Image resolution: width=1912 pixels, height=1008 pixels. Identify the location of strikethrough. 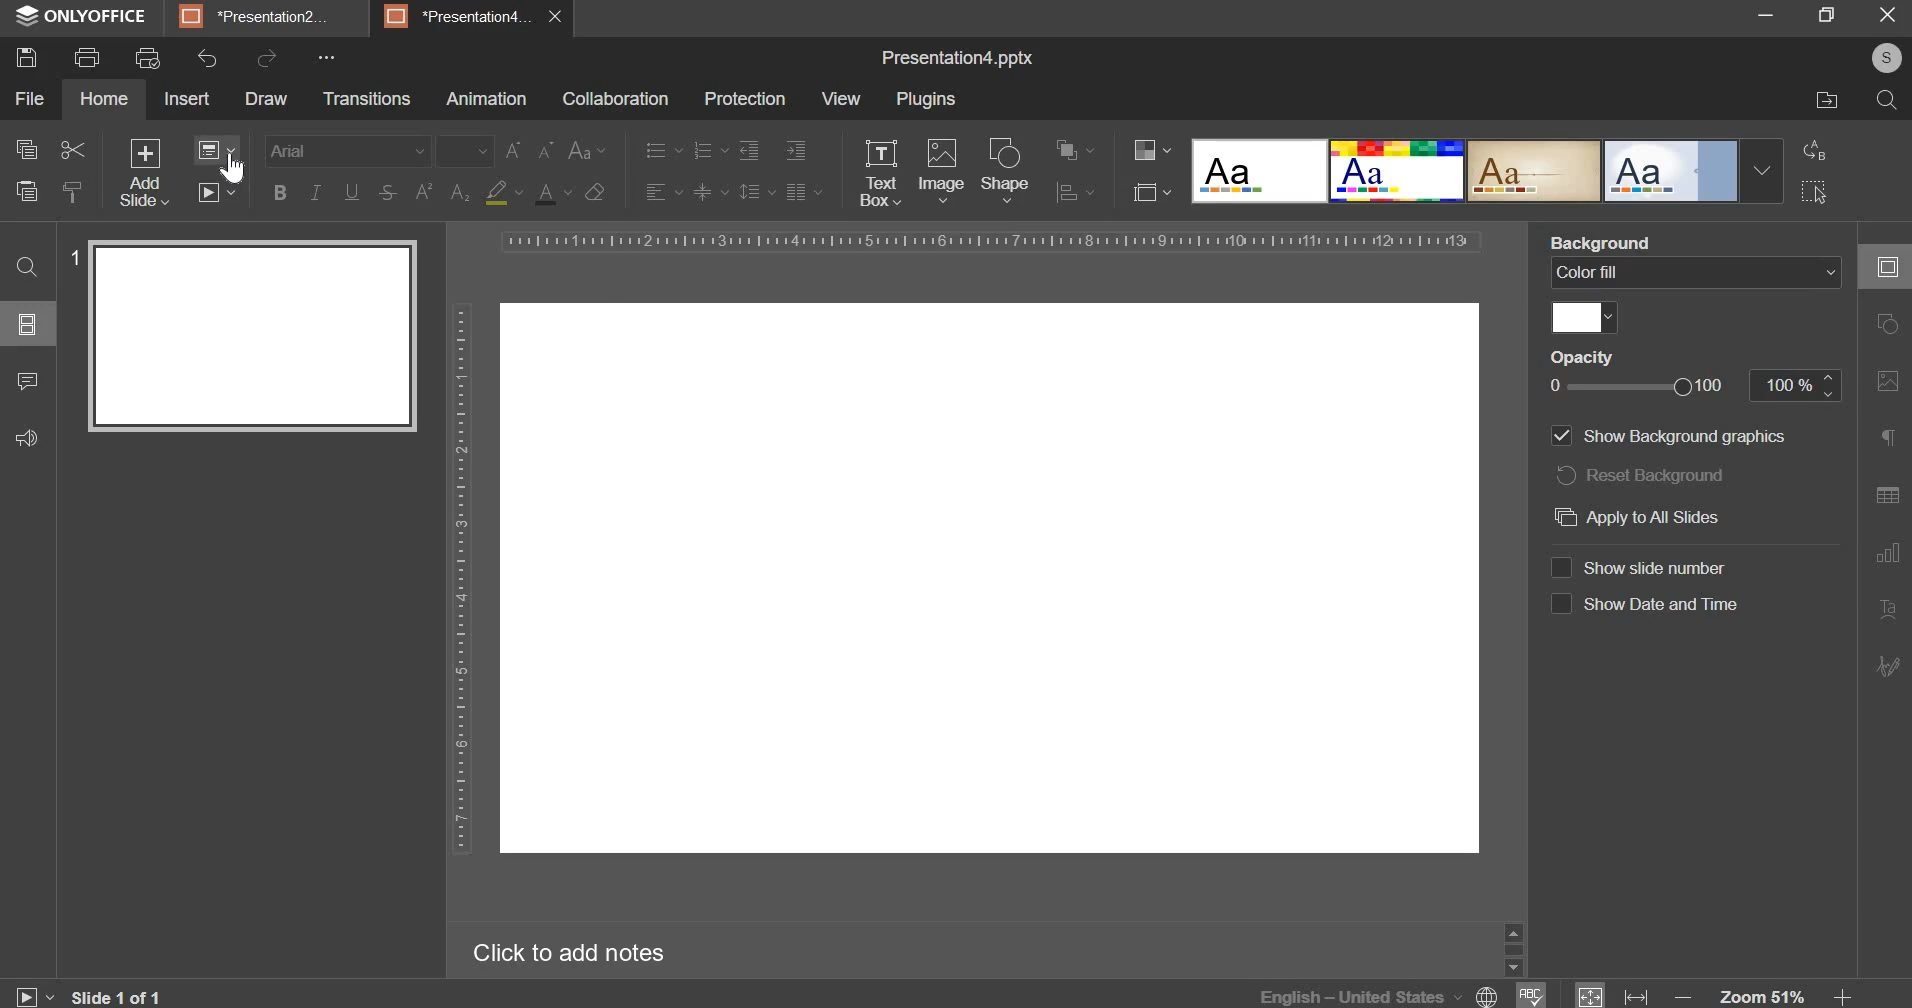
(387, 194).